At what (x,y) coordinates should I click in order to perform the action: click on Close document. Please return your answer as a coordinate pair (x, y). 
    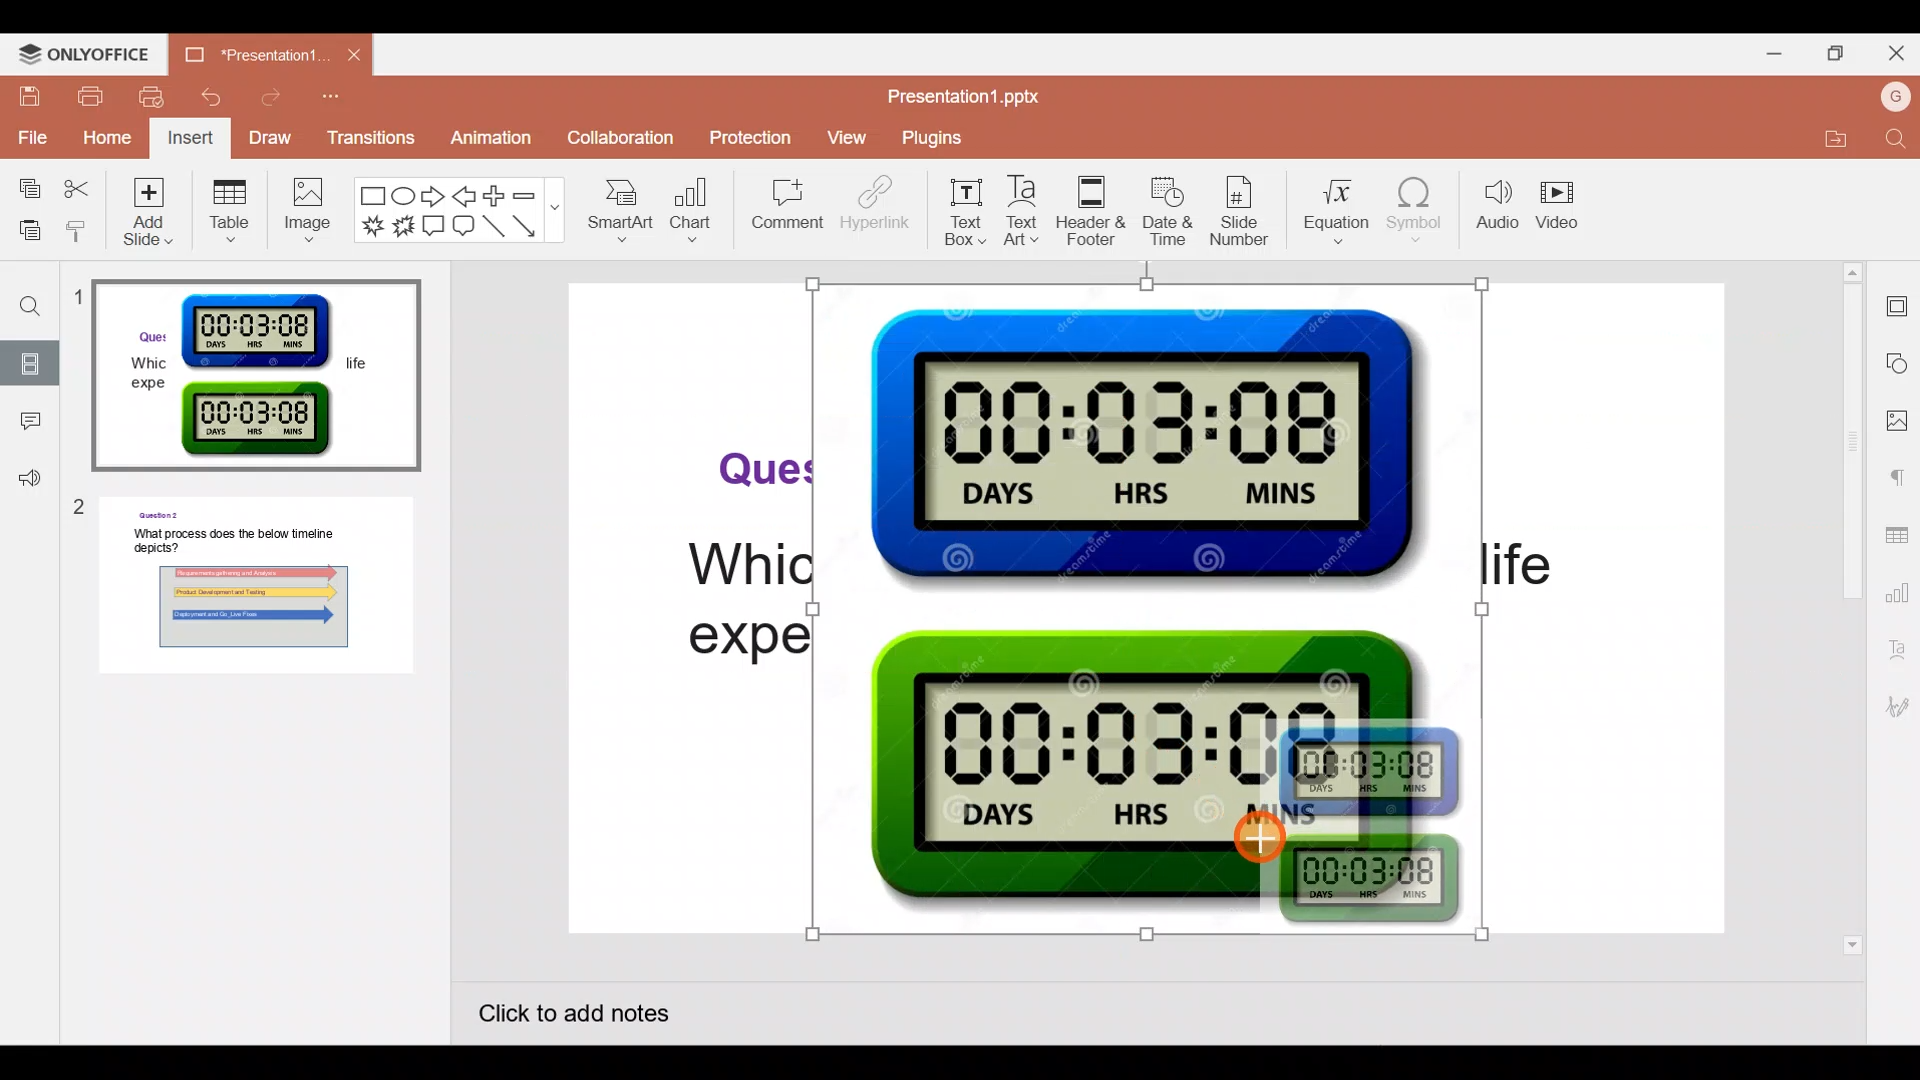
    Looking at the image, I should click on (353, 58).